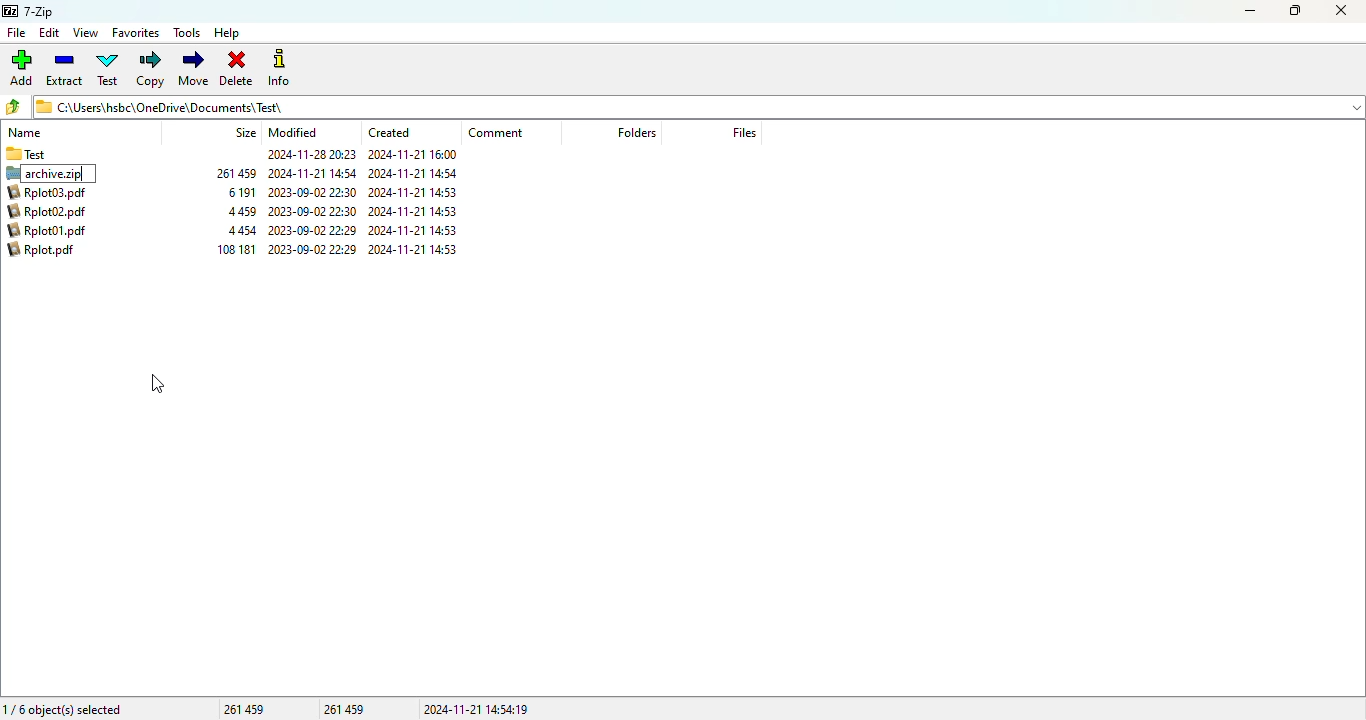 Image resolution: width=1366 pixels, height=720 pixels. Describe the element at coordinates (241, 211) in the screenshot. I see `4 459` at that location.